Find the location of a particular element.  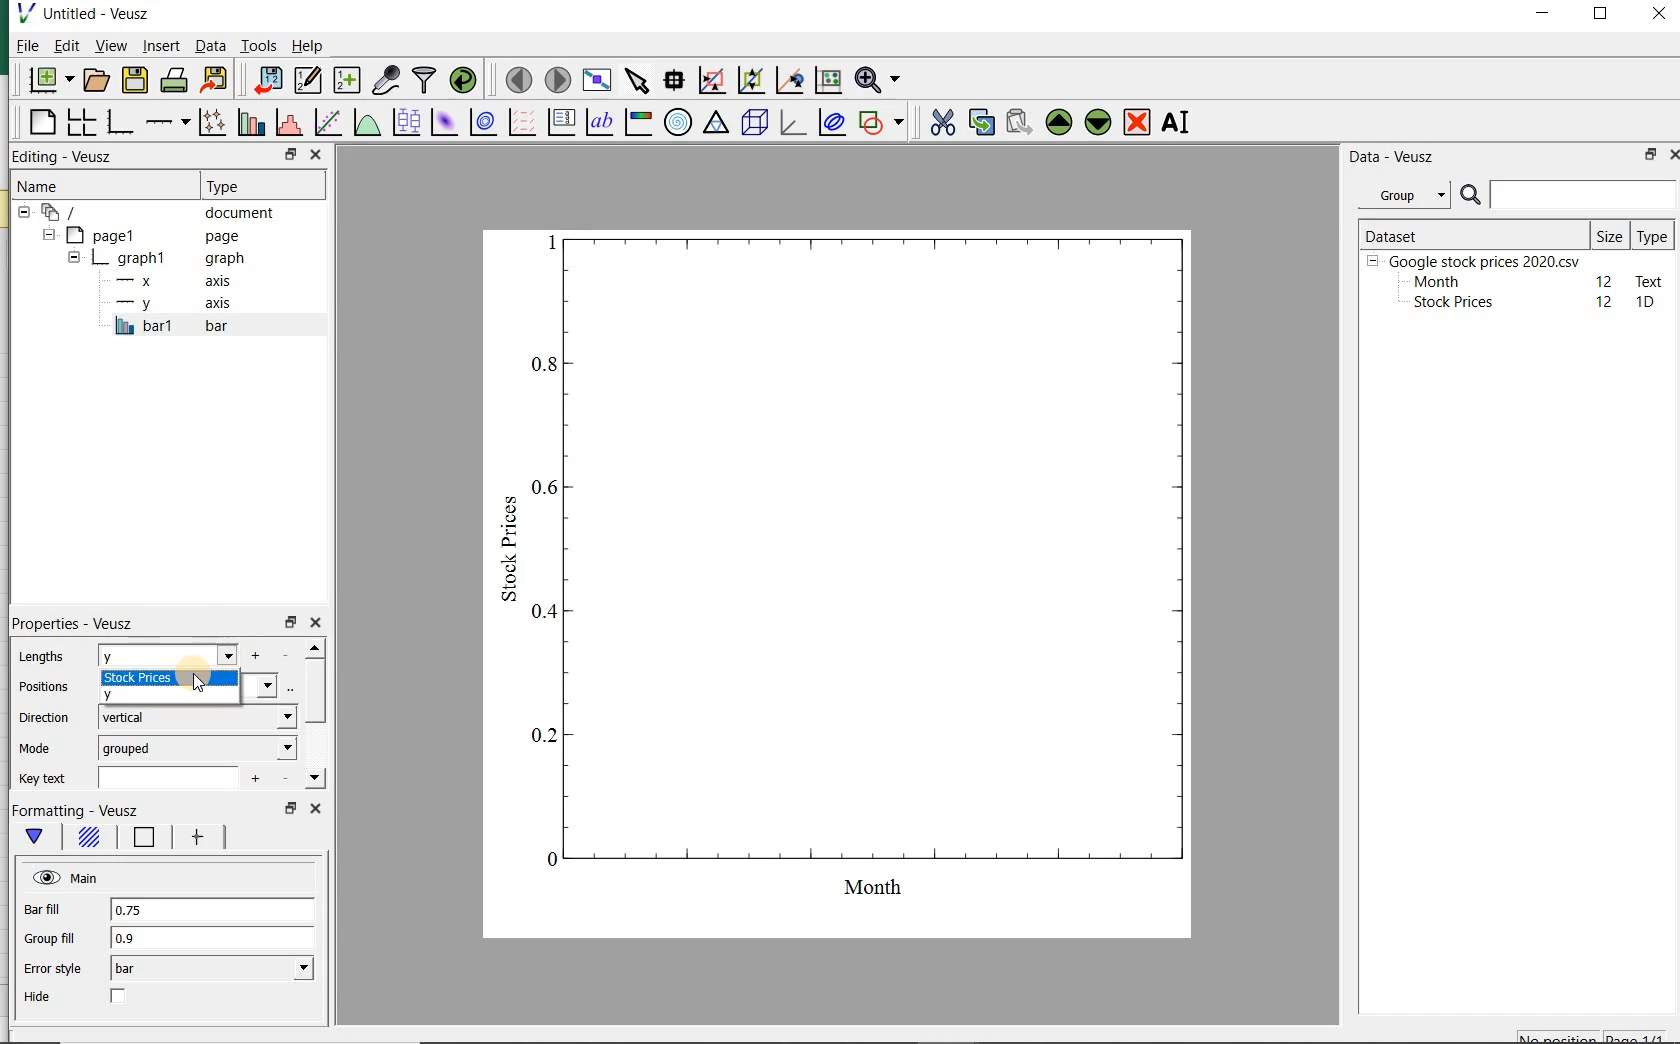

Size is located at coordinates (1610, 234).